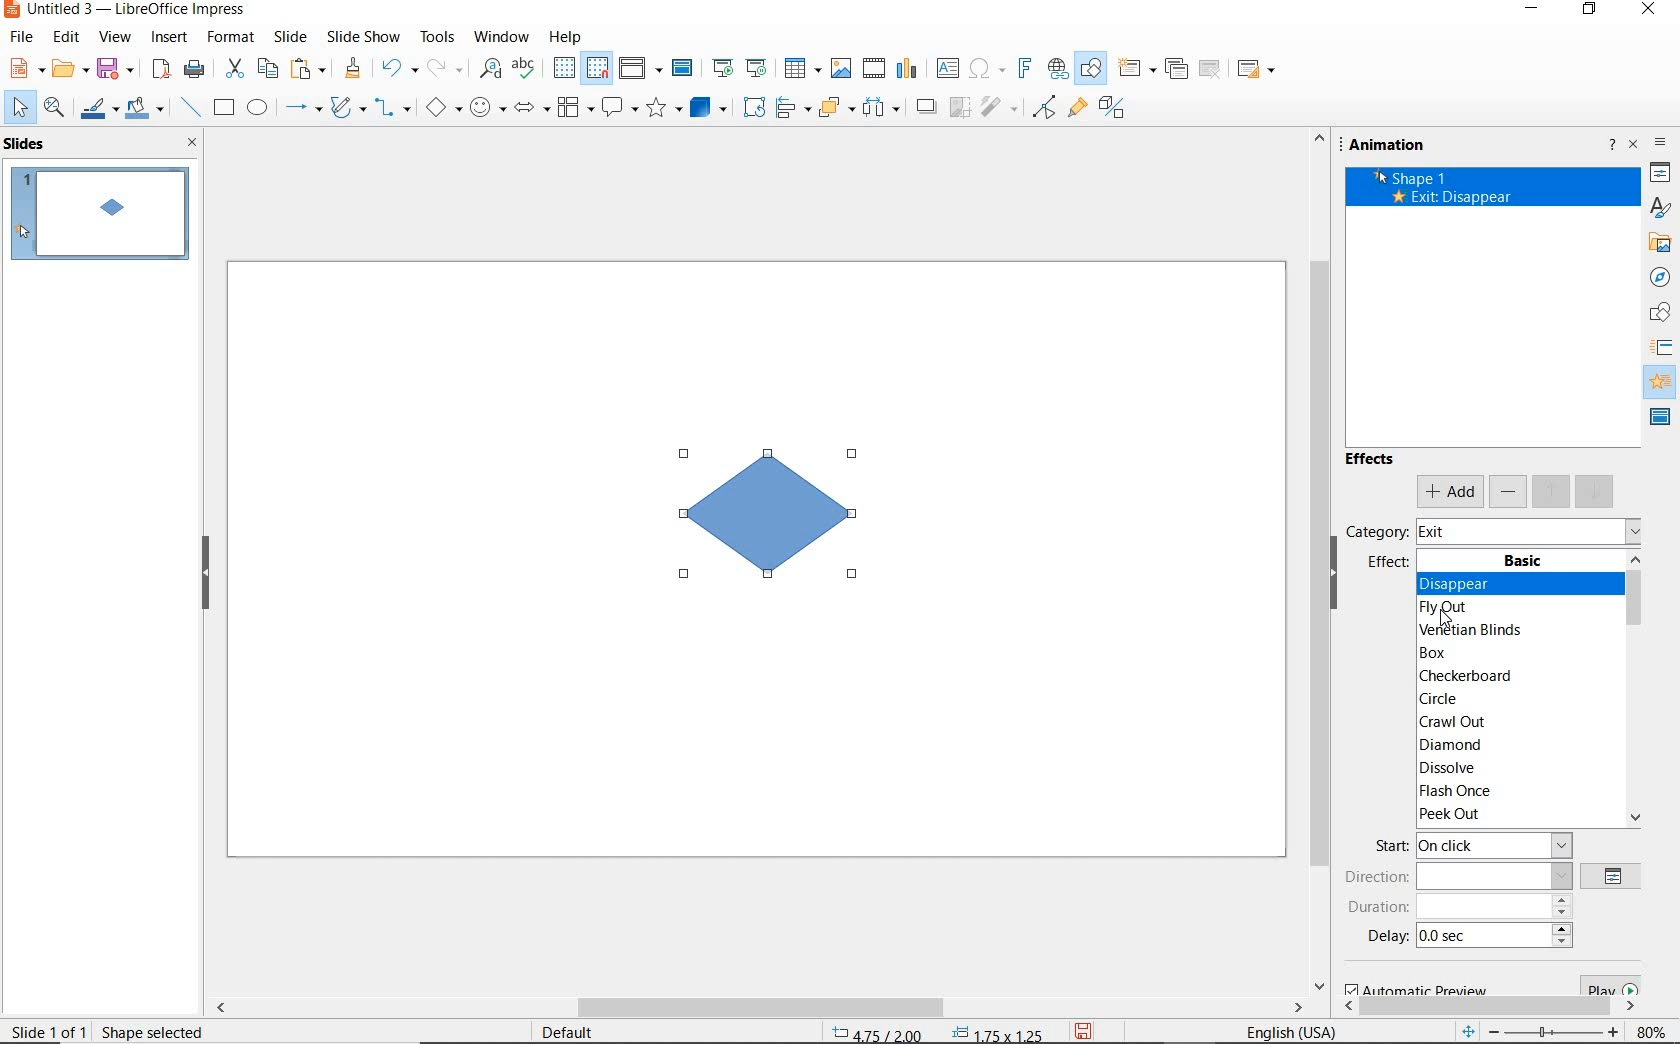 The height and width of the screenshot is (1044, 1680). Describe the element at coordinates (191, 106) in the screenshot. I see `insert line` at that location.